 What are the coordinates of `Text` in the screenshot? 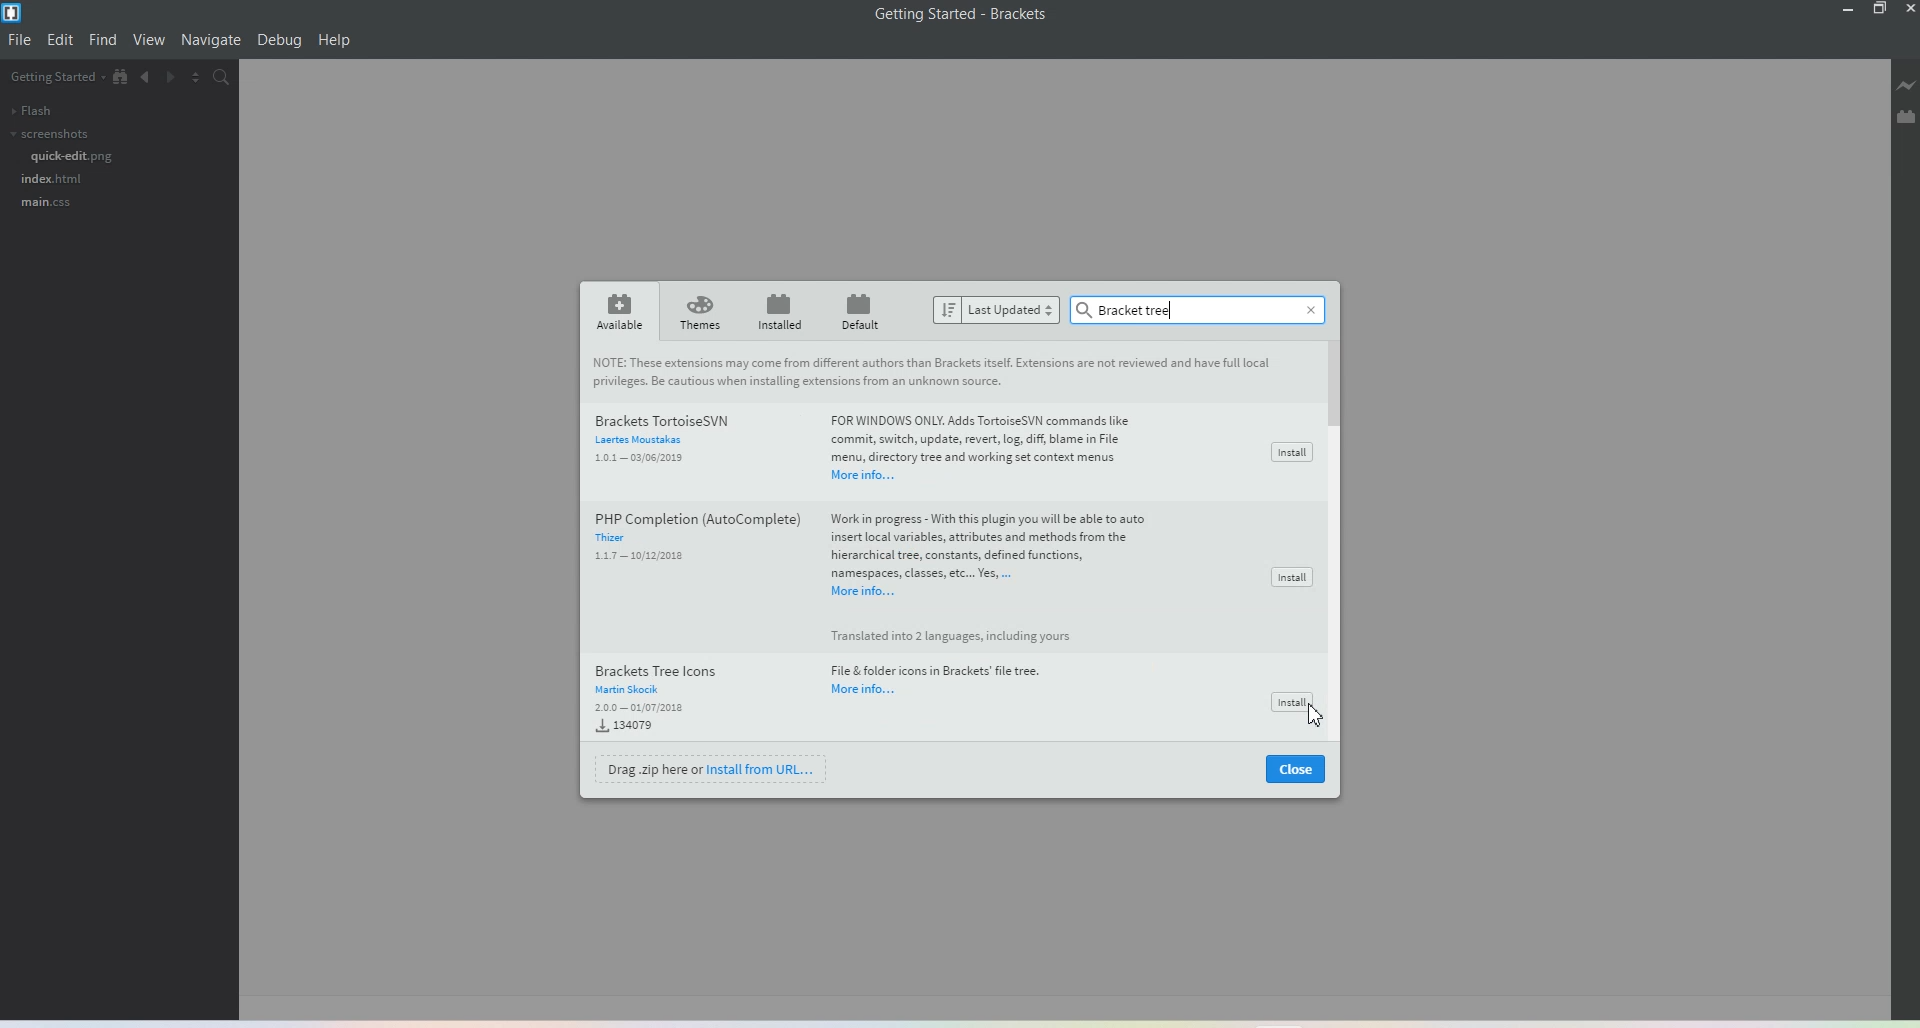 It's located at (962, 14).